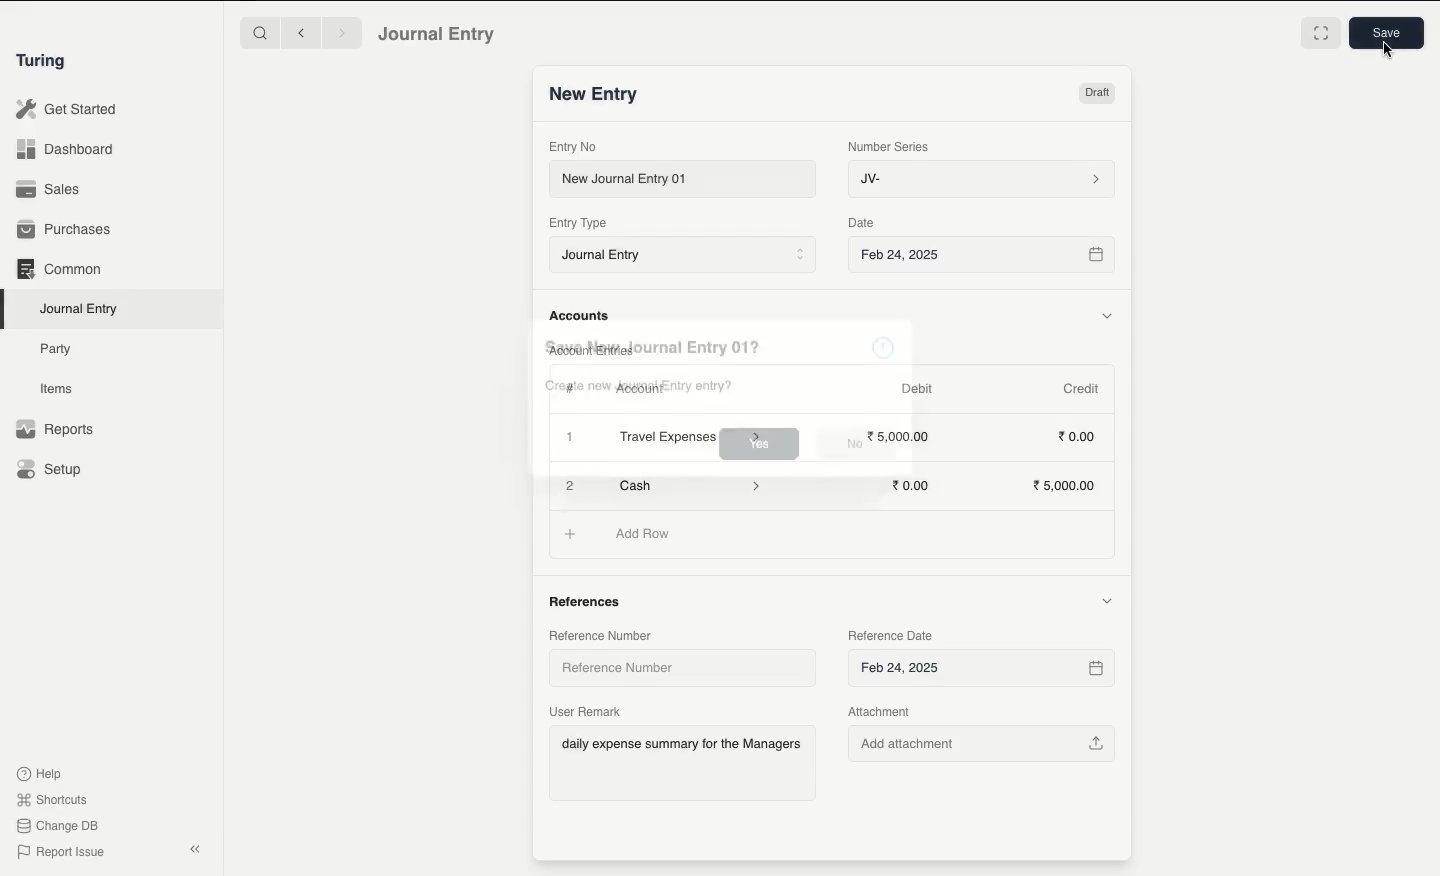 The height and width of the screenshot is (876, 1440). What do you see at coordinates (682, 254) in the screenshot?
I see `Journal Entry` at bounding box center [682, 254].